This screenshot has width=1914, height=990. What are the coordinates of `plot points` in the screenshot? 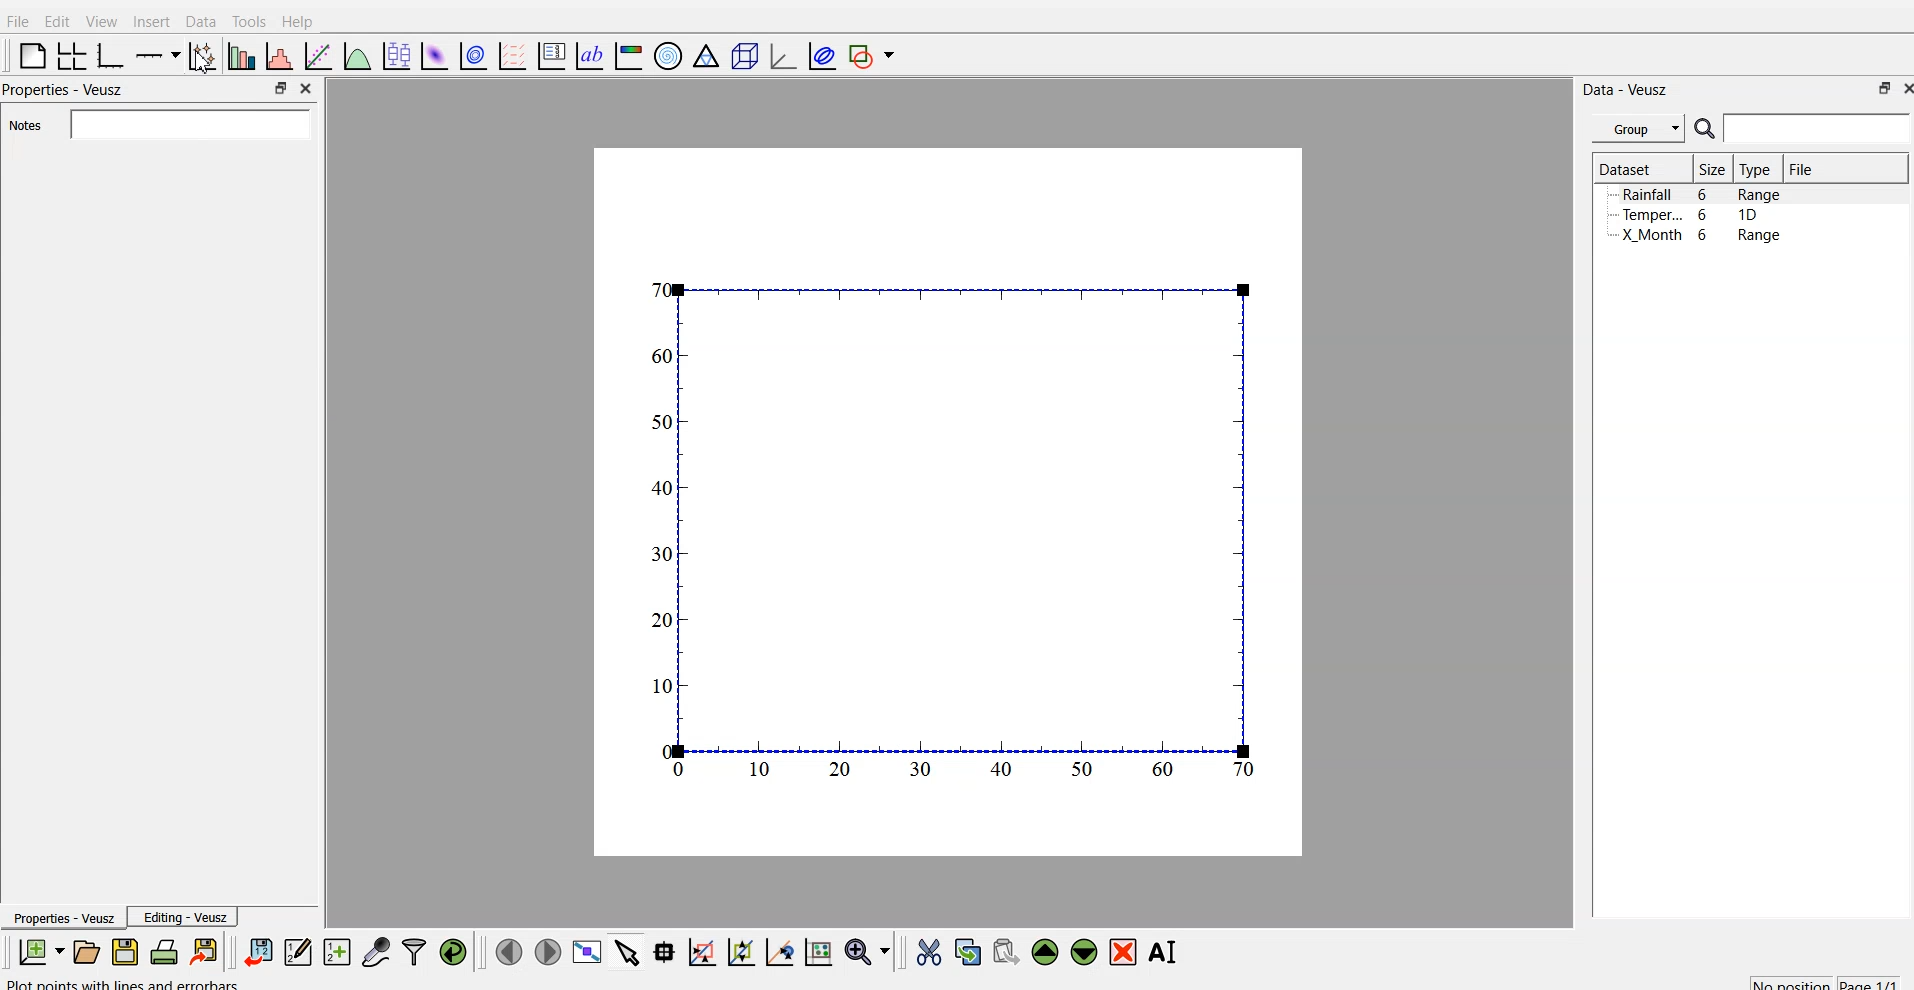 It's located at (200, 56).